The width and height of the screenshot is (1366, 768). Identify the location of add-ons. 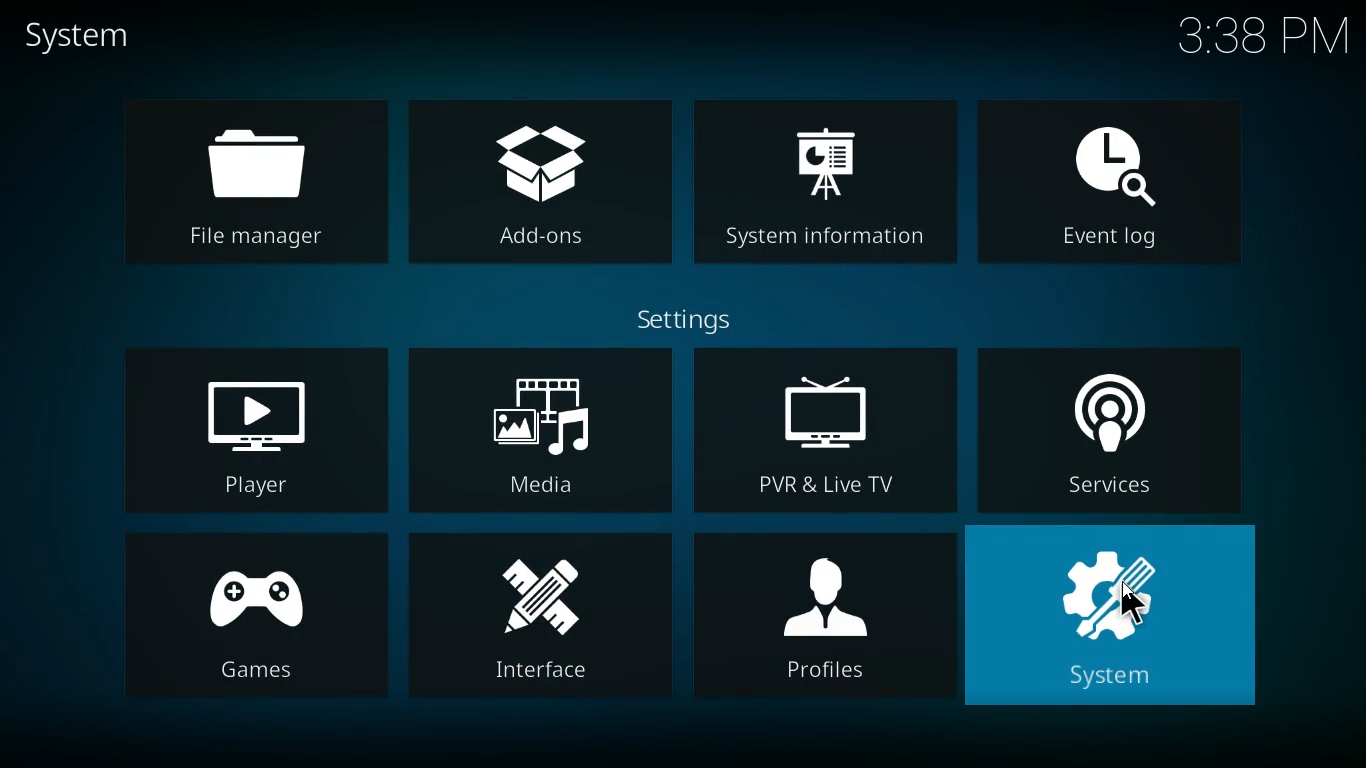
(546, 187).